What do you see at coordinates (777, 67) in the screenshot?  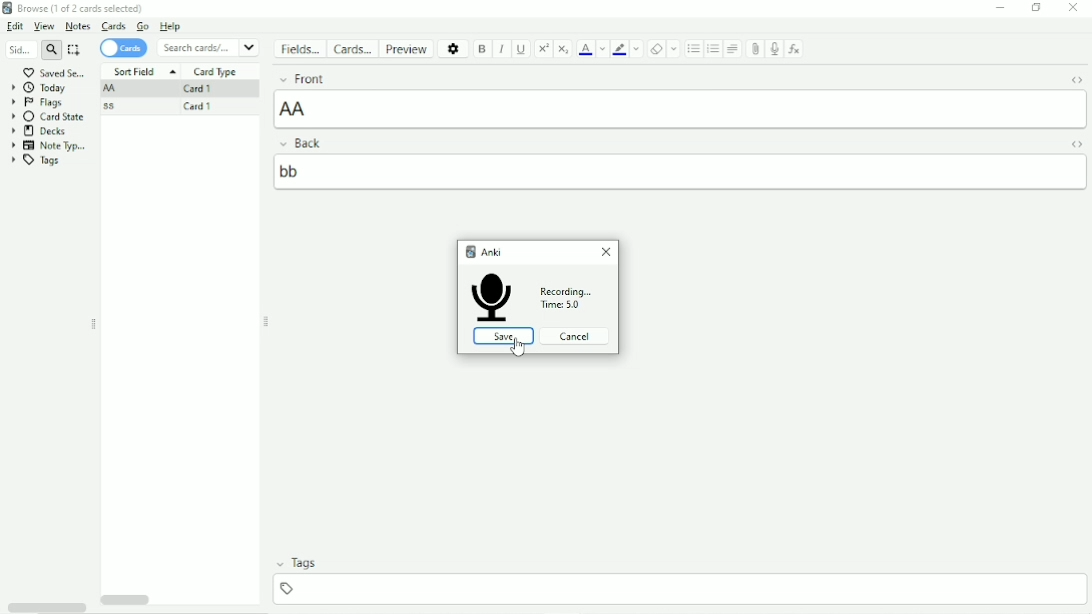 I see `Cursor` at bounding box center [777, 67].